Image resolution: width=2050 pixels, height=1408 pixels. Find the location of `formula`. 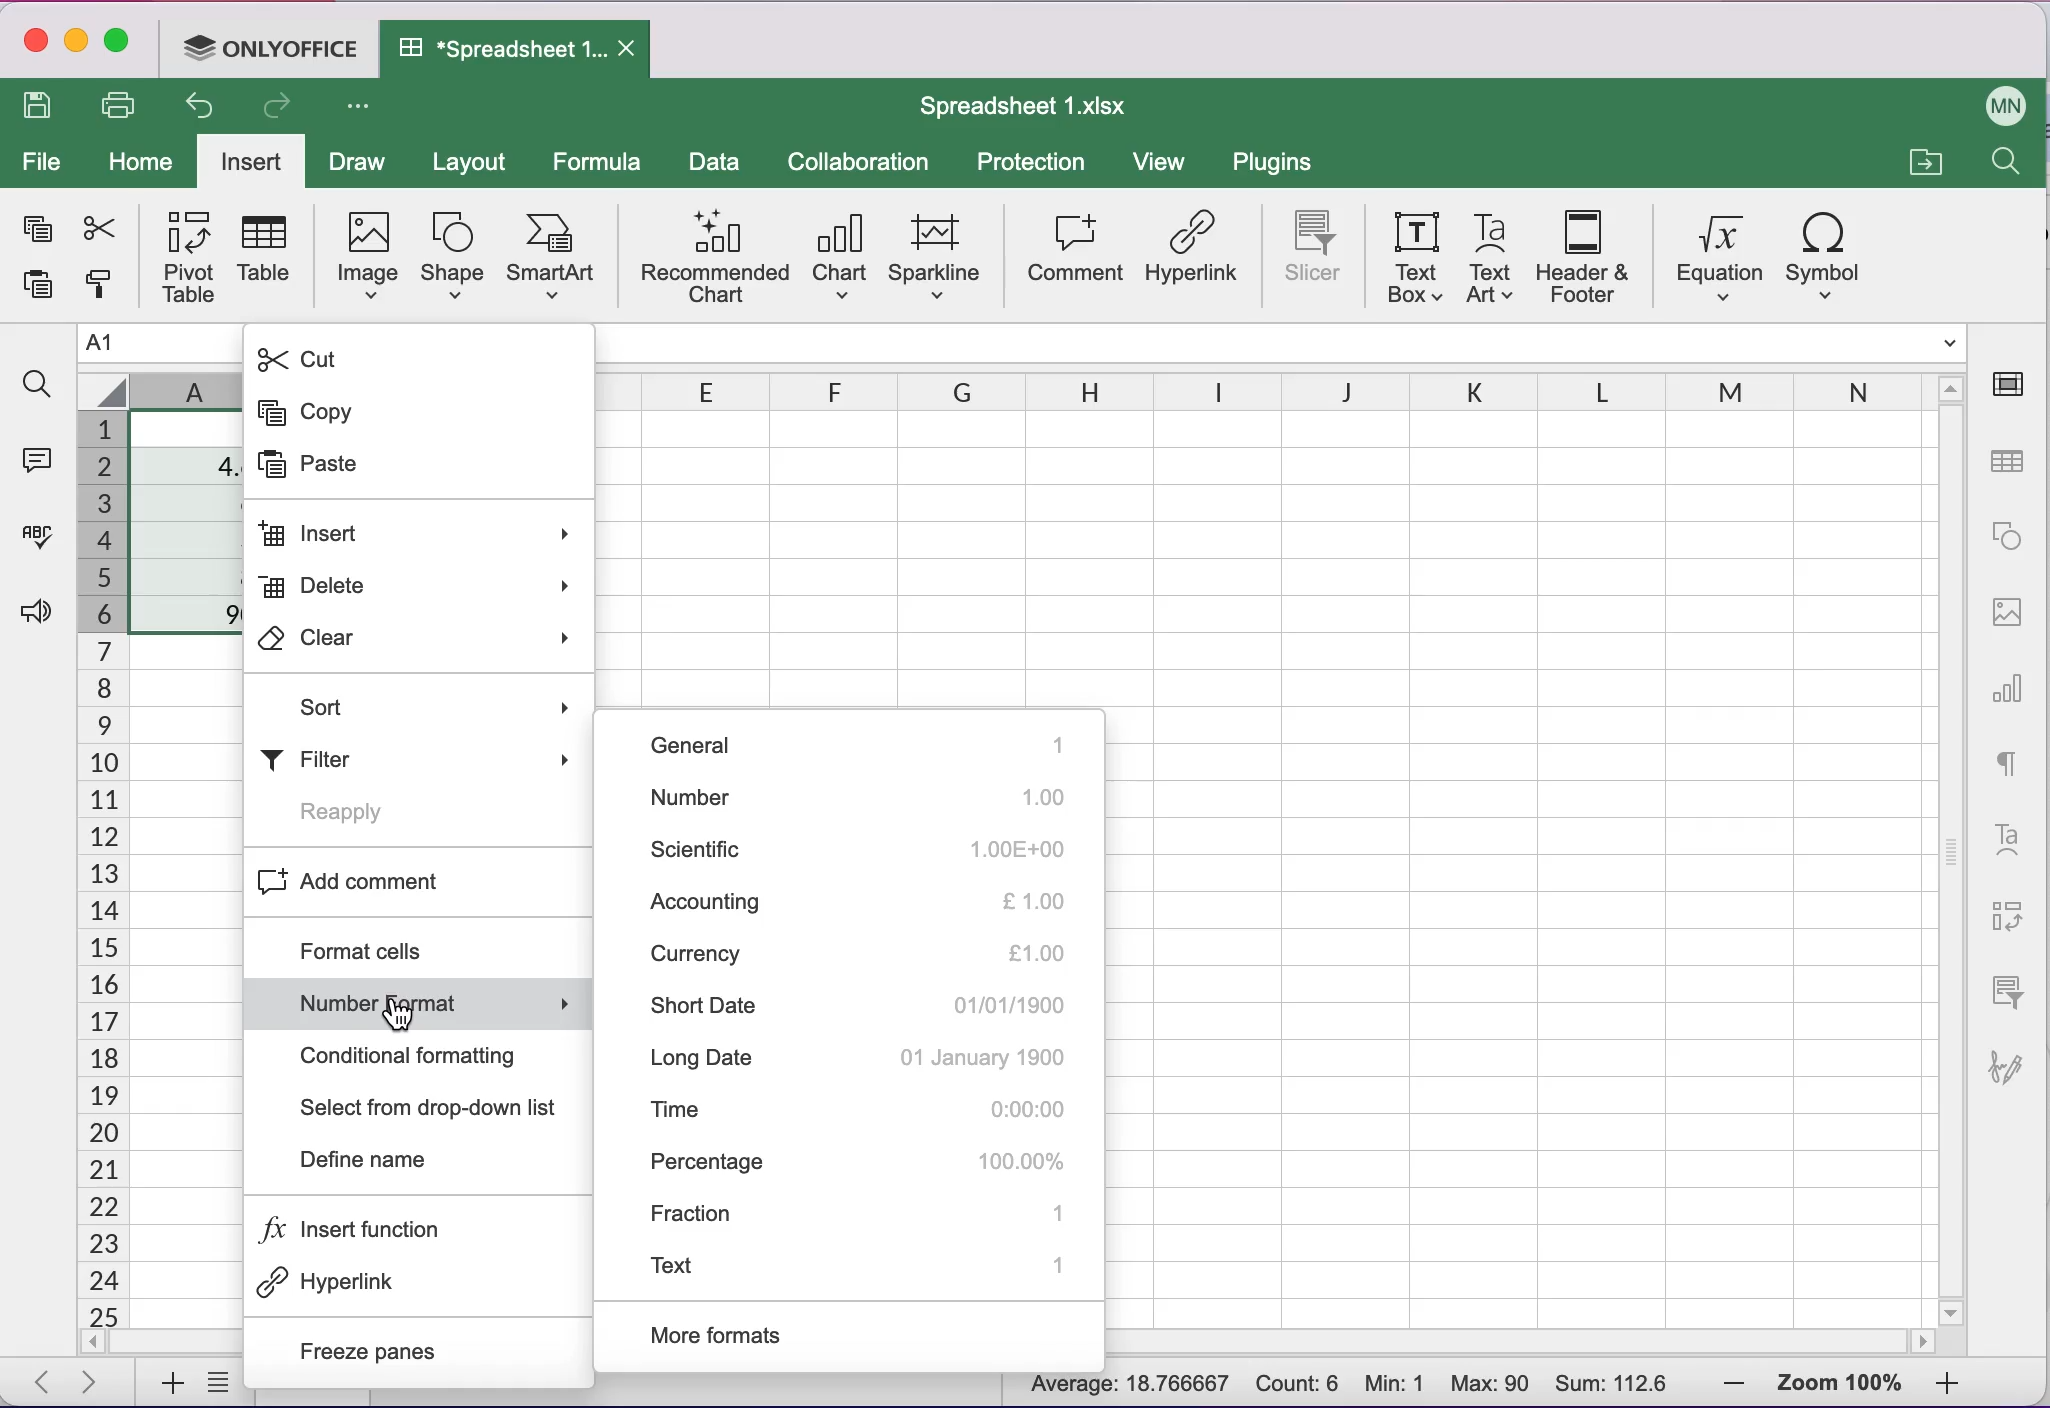

formula is located at coordinates (603, 159).